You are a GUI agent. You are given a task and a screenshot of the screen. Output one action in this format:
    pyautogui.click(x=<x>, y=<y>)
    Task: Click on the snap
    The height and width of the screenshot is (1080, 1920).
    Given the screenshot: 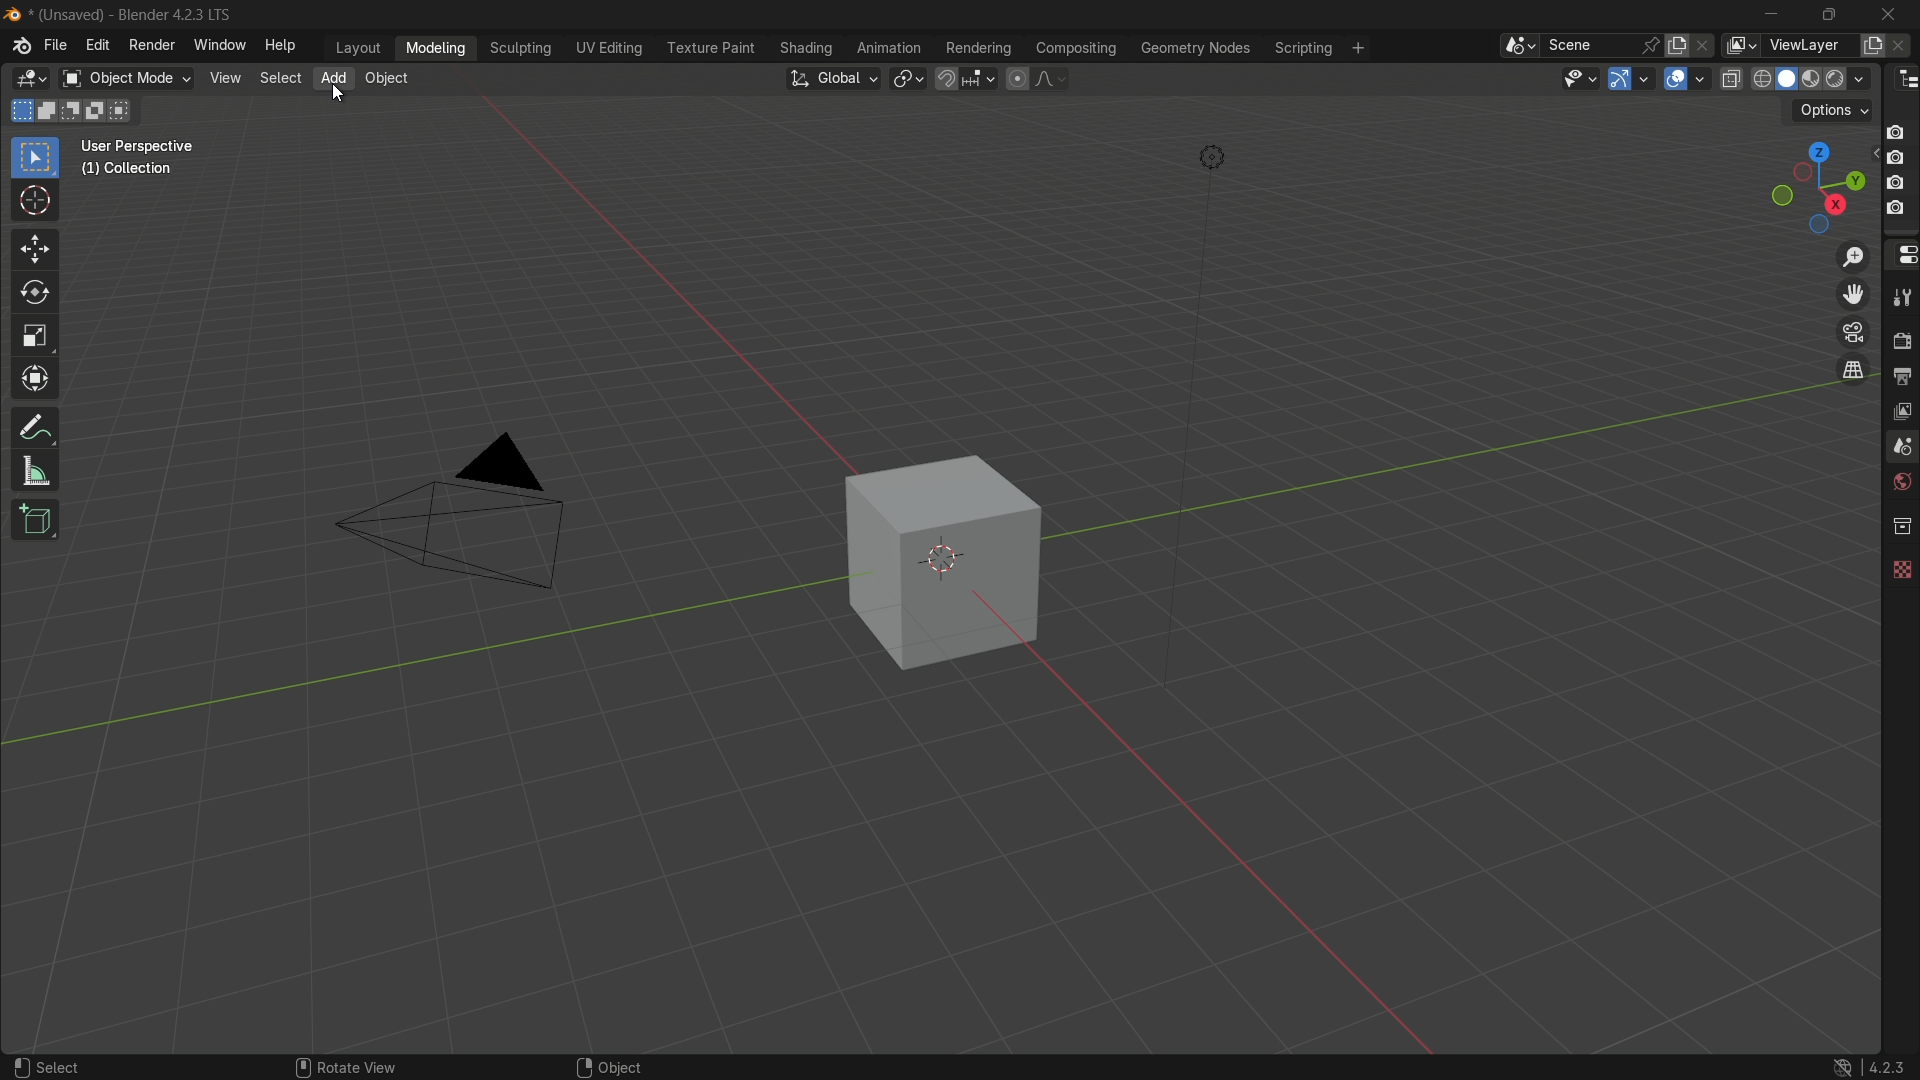 What is the action you would take?
    pyautogui.click(x=965, y=78)
    